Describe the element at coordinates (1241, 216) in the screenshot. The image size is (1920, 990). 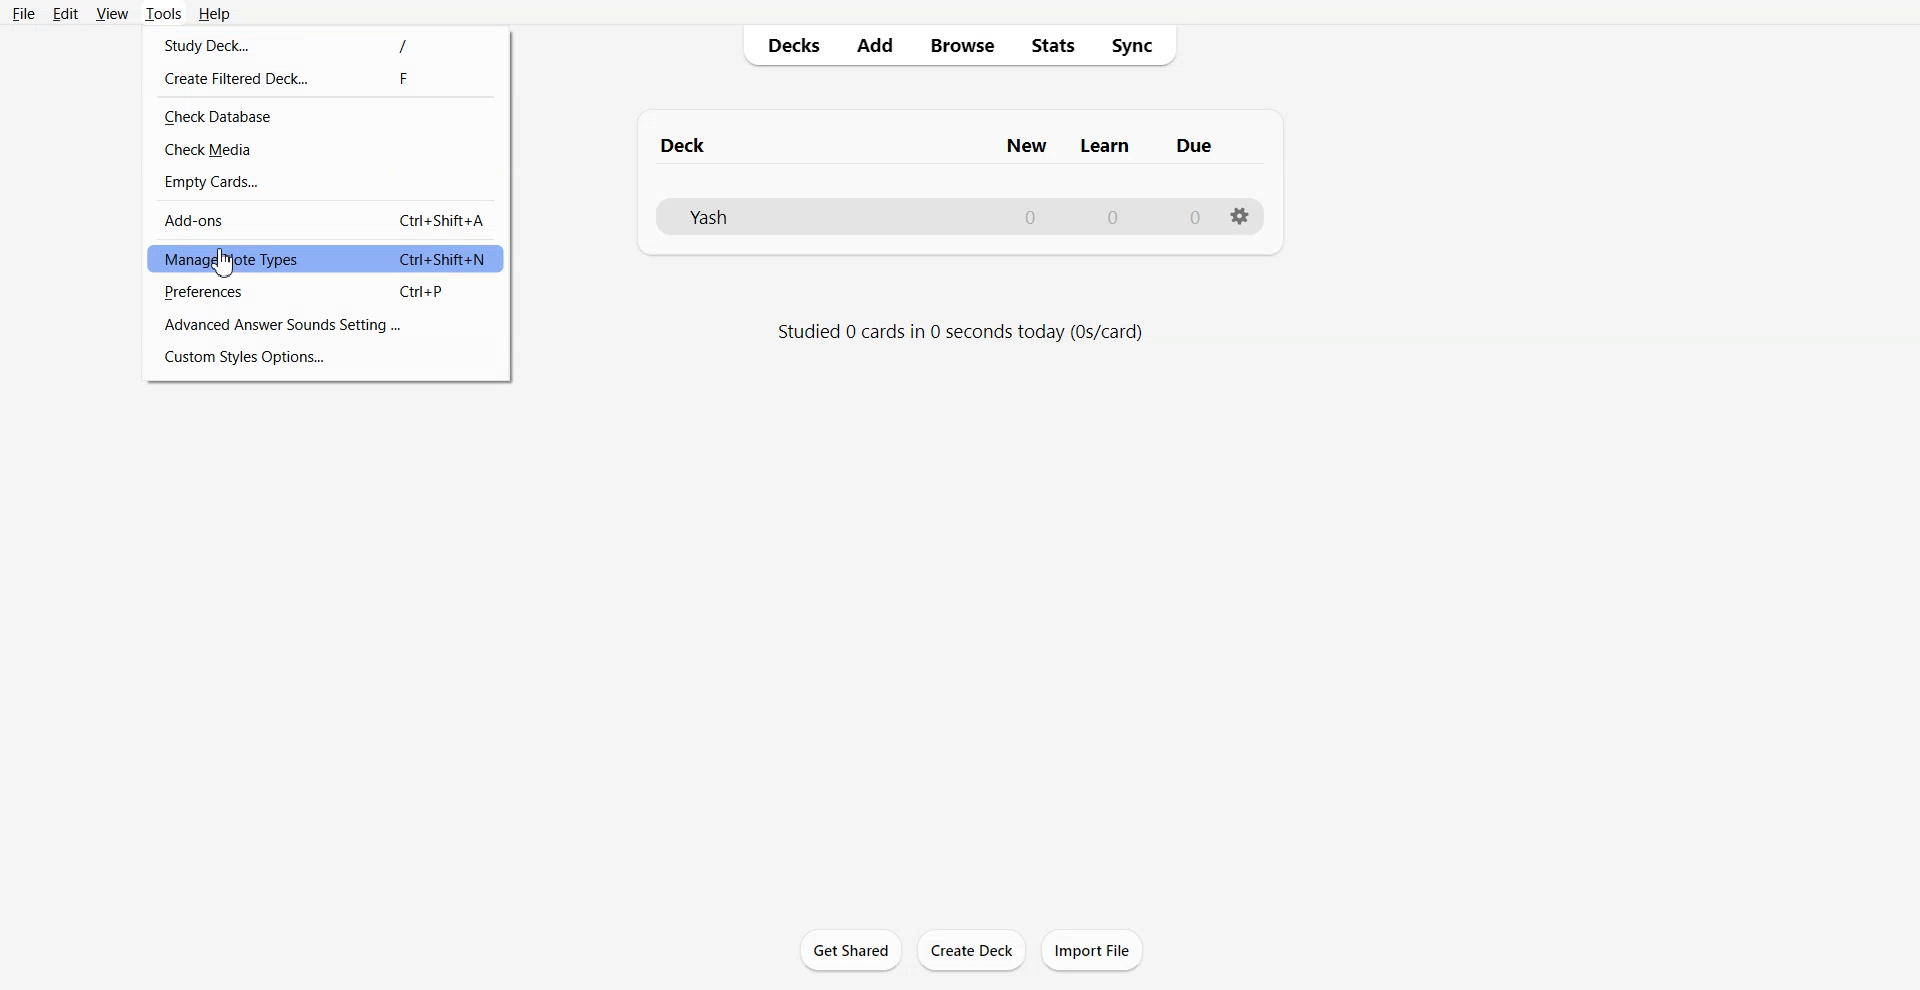
I see `Settings` at that location.